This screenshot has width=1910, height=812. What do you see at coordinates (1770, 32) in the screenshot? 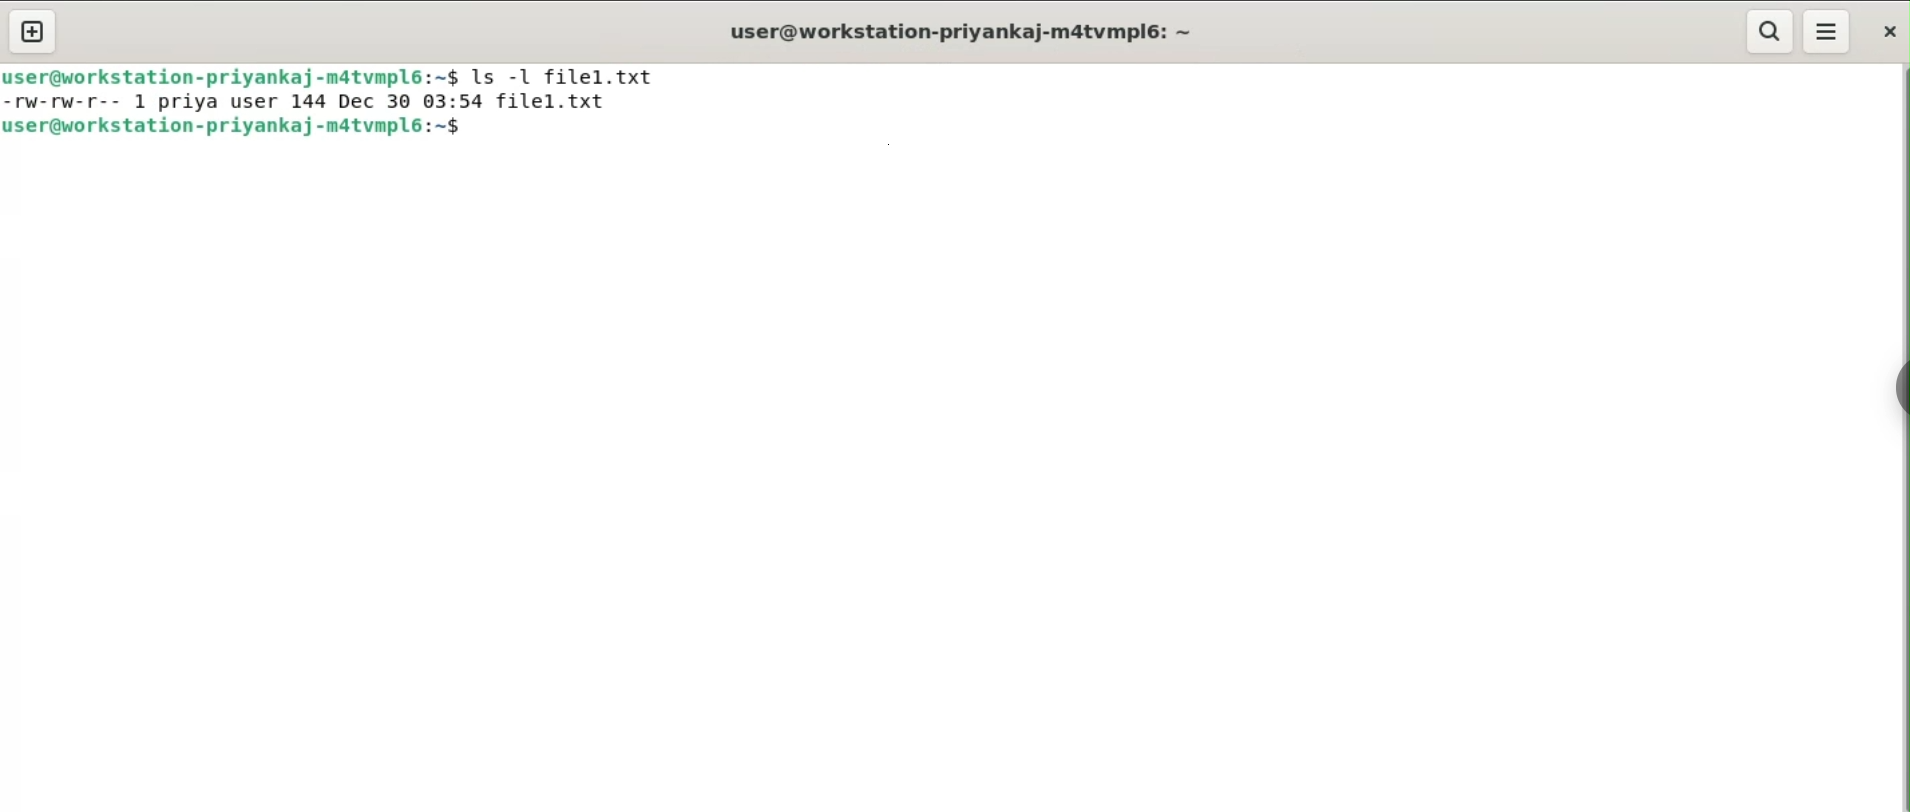
I see `search` at bounding box center [1770, 32].